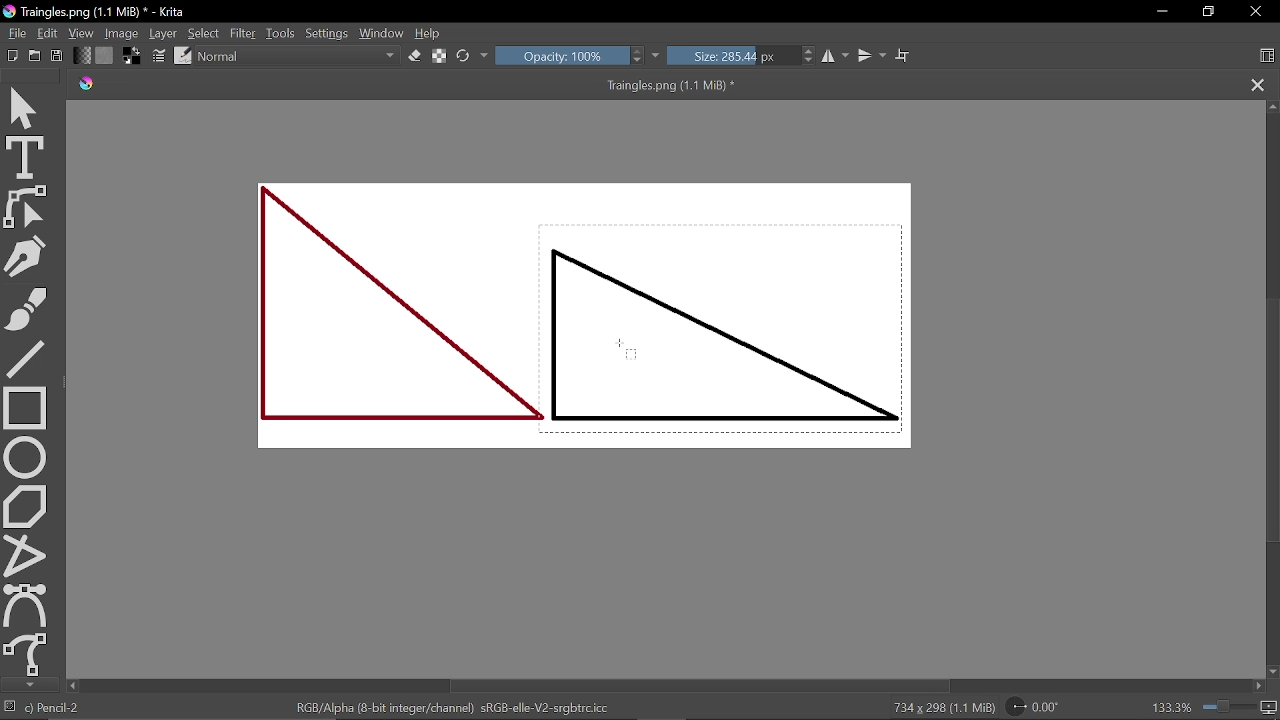 The image size is (1280, 720). Describe the element at coordinates (327, 33) in the screenshot. I see `Settings` at that location.